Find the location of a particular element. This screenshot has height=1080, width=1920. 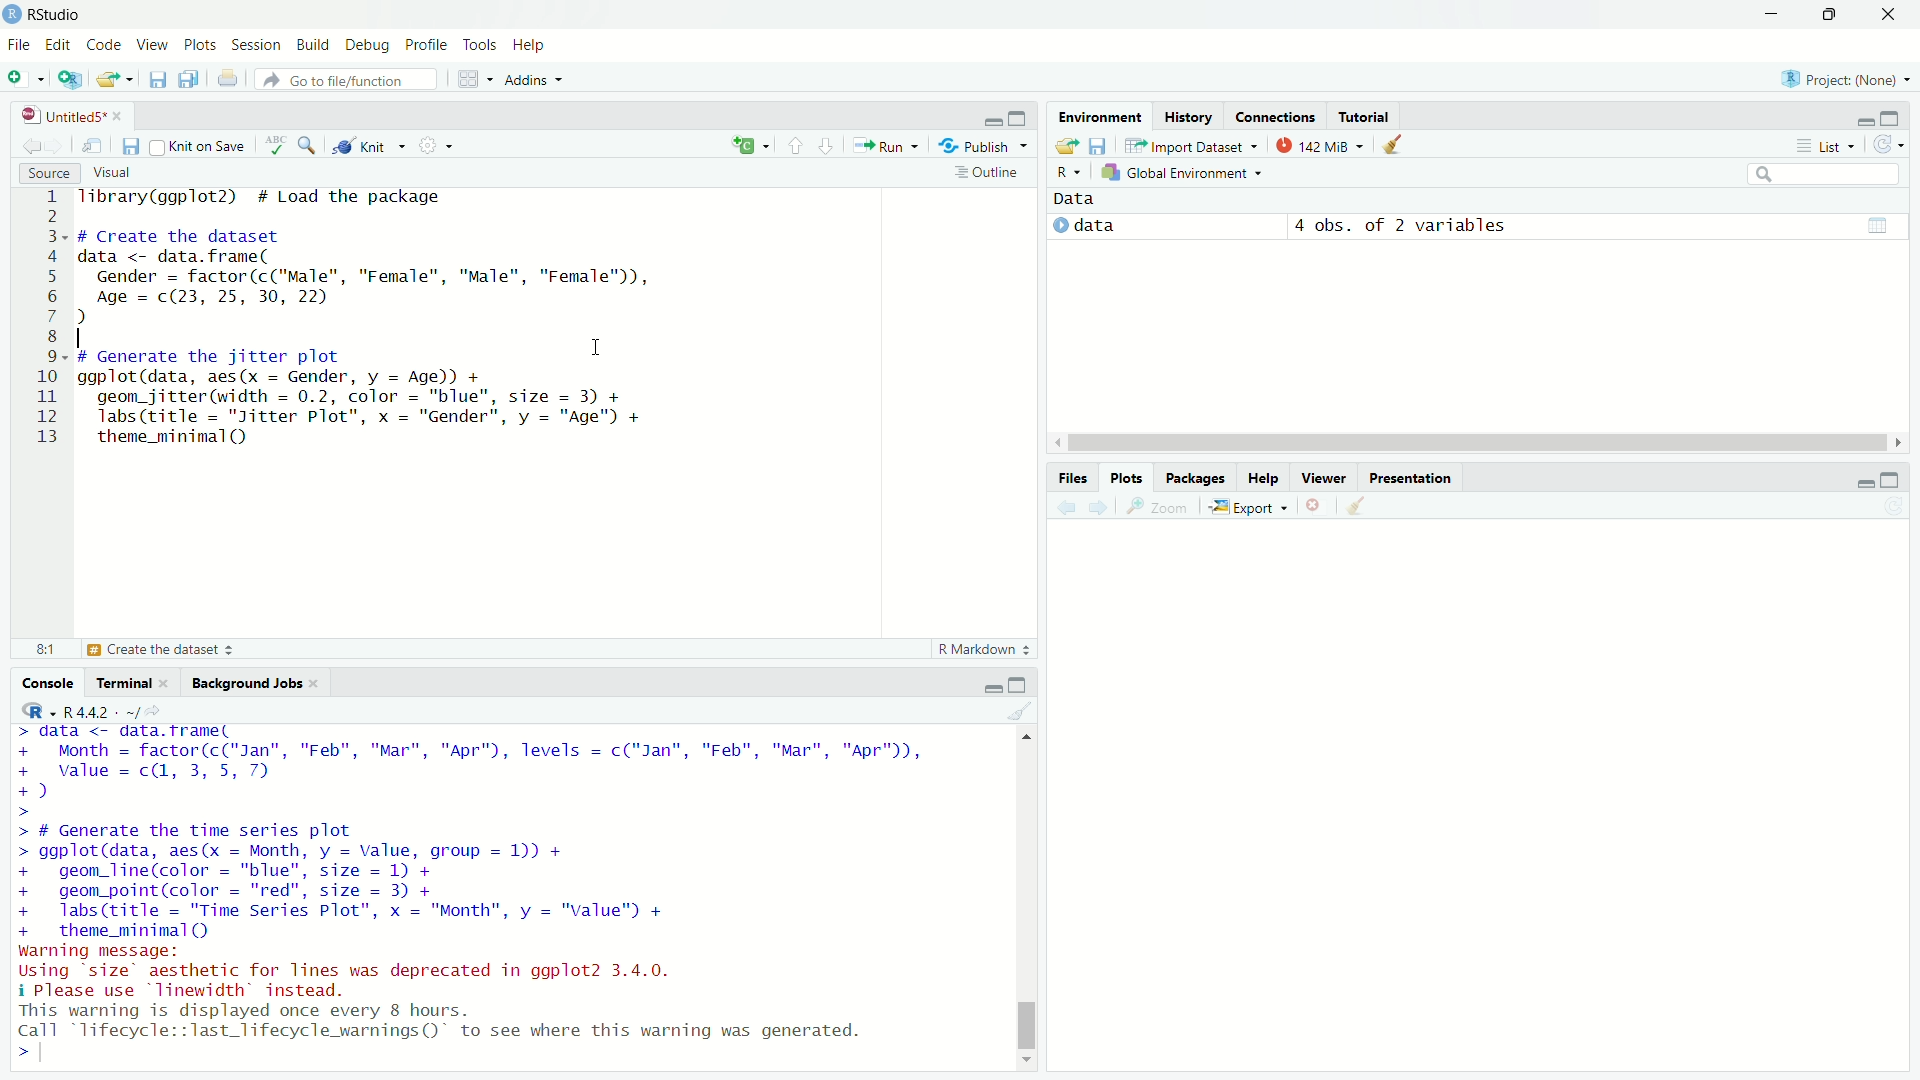

play is located at coordinates (1062, 223).